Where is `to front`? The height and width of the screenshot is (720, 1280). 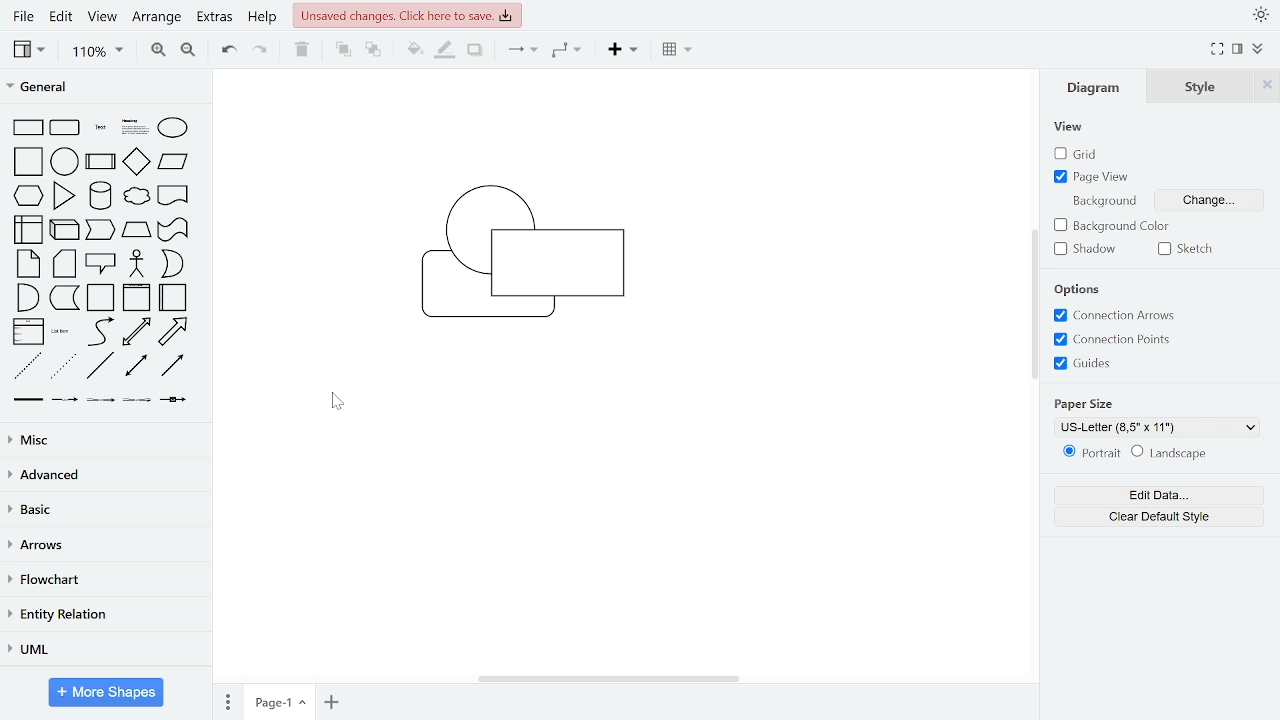
to front is located at coordinates (342, 52).